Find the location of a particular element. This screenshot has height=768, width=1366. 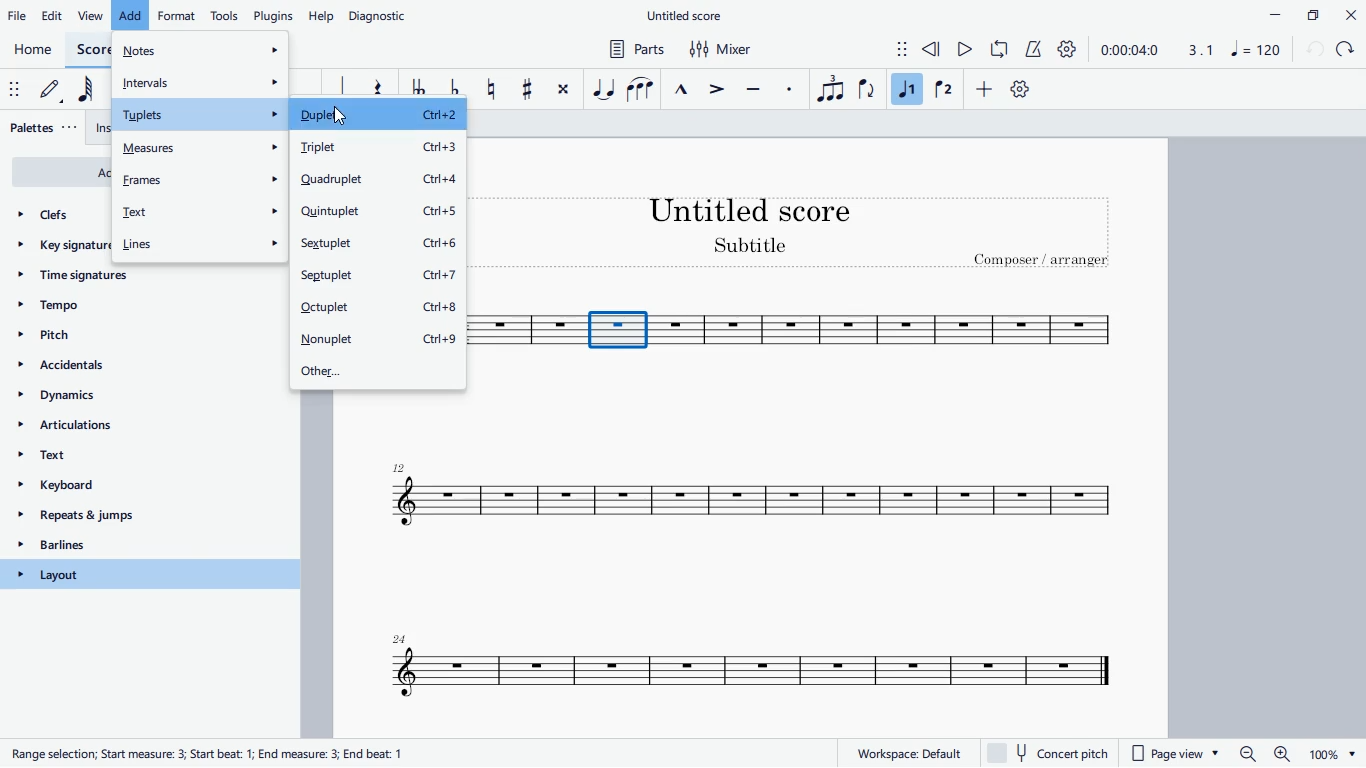

page view is located at coordinates (1178, 754).